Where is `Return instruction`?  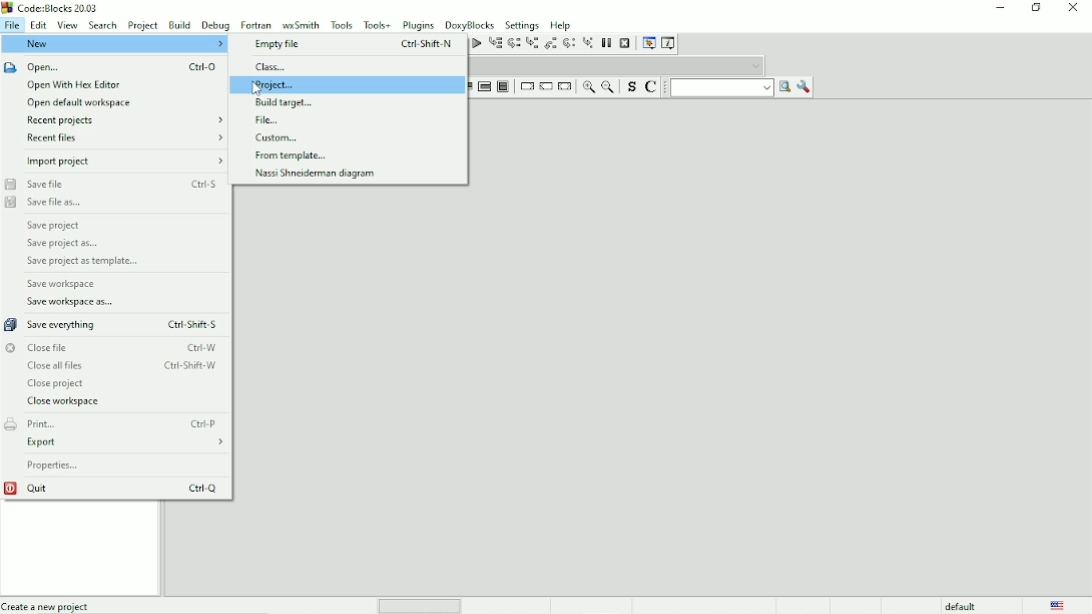
Return instruction is located at coordinates (565, 87).